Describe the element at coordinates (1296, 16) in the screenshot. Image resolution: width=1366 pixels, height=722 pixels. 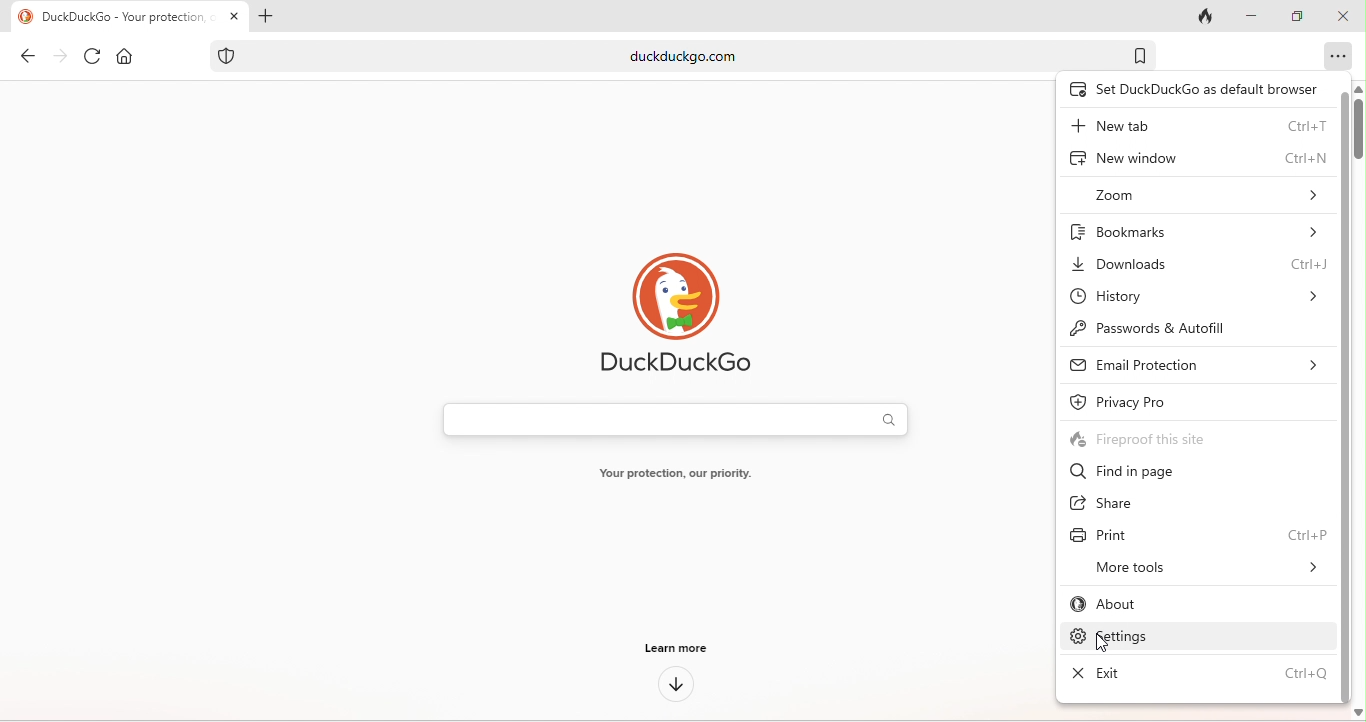
I see `maximize` at that location.